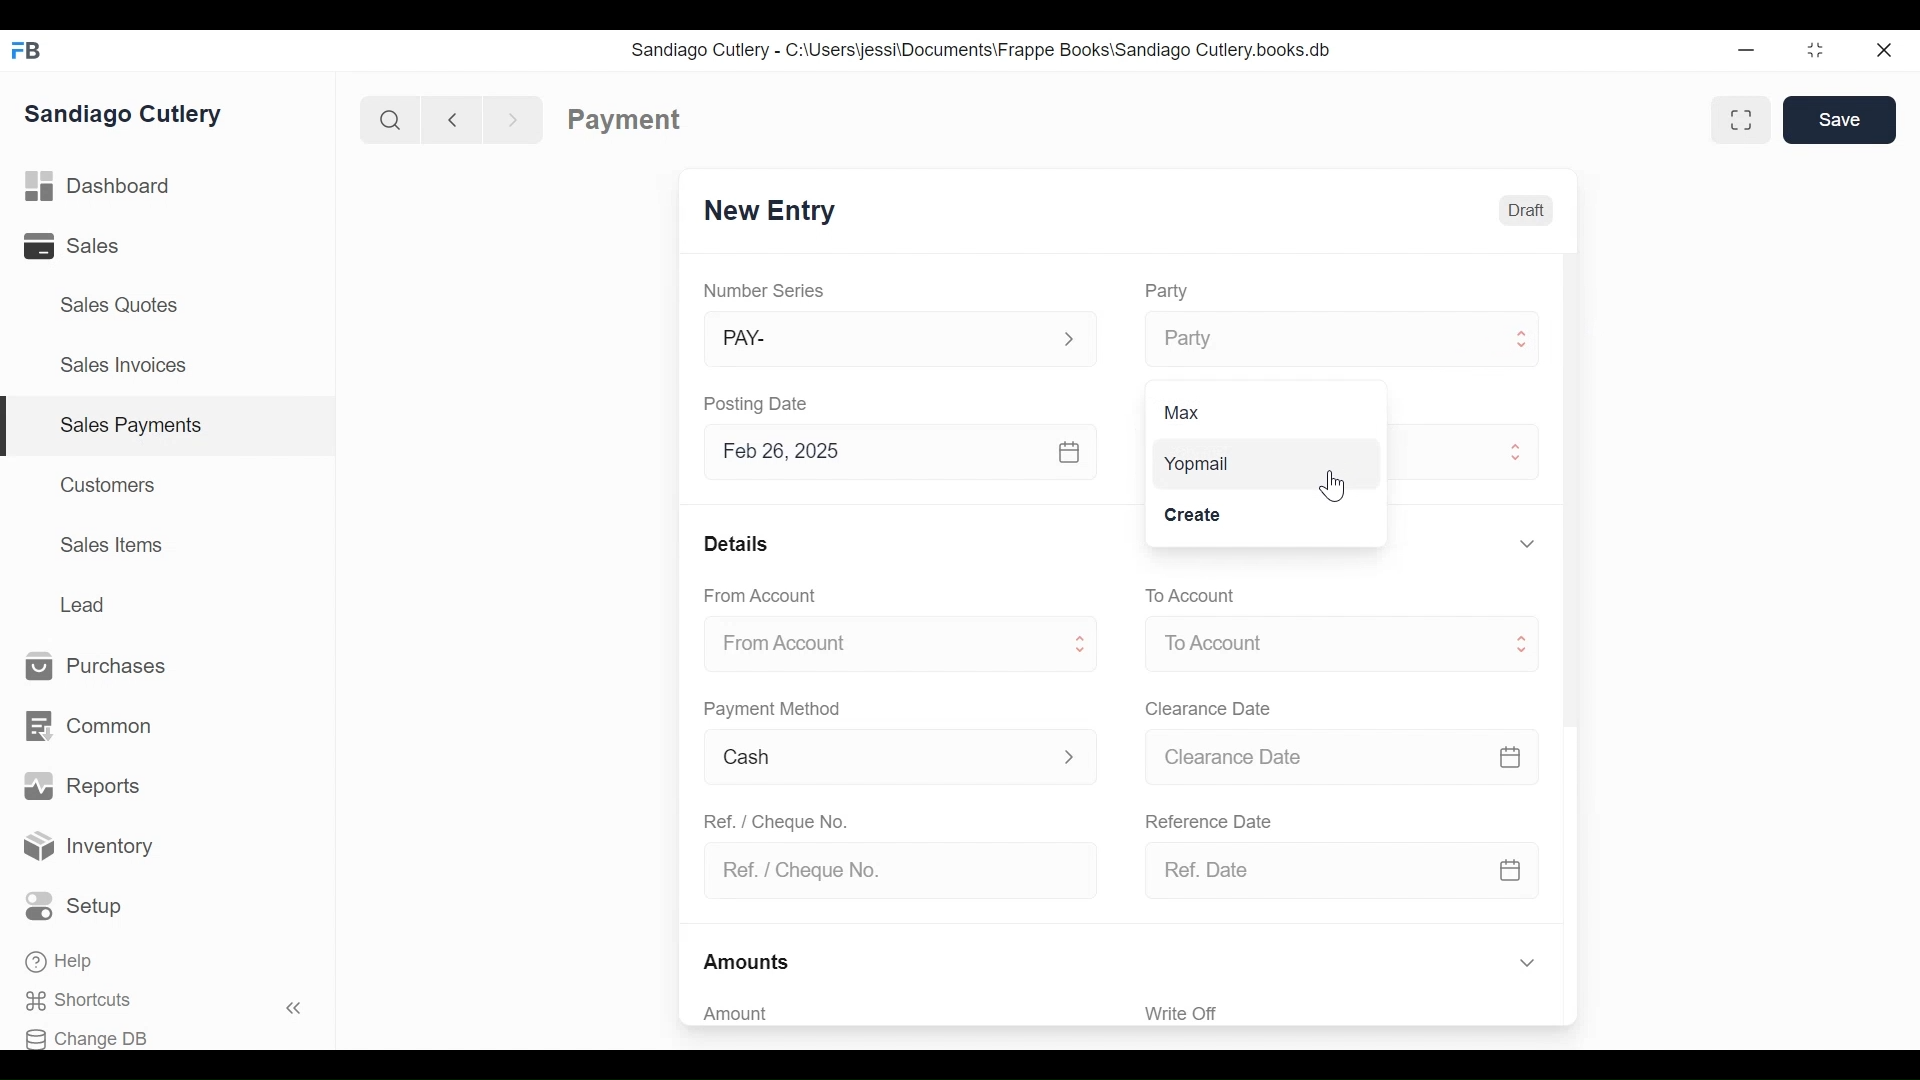 The width and height of the screenshot is (1920, 1080). What do you see at coordinates (1210, 411) in the screenshot?
I see `Max` at bounding box center [1210, 411].